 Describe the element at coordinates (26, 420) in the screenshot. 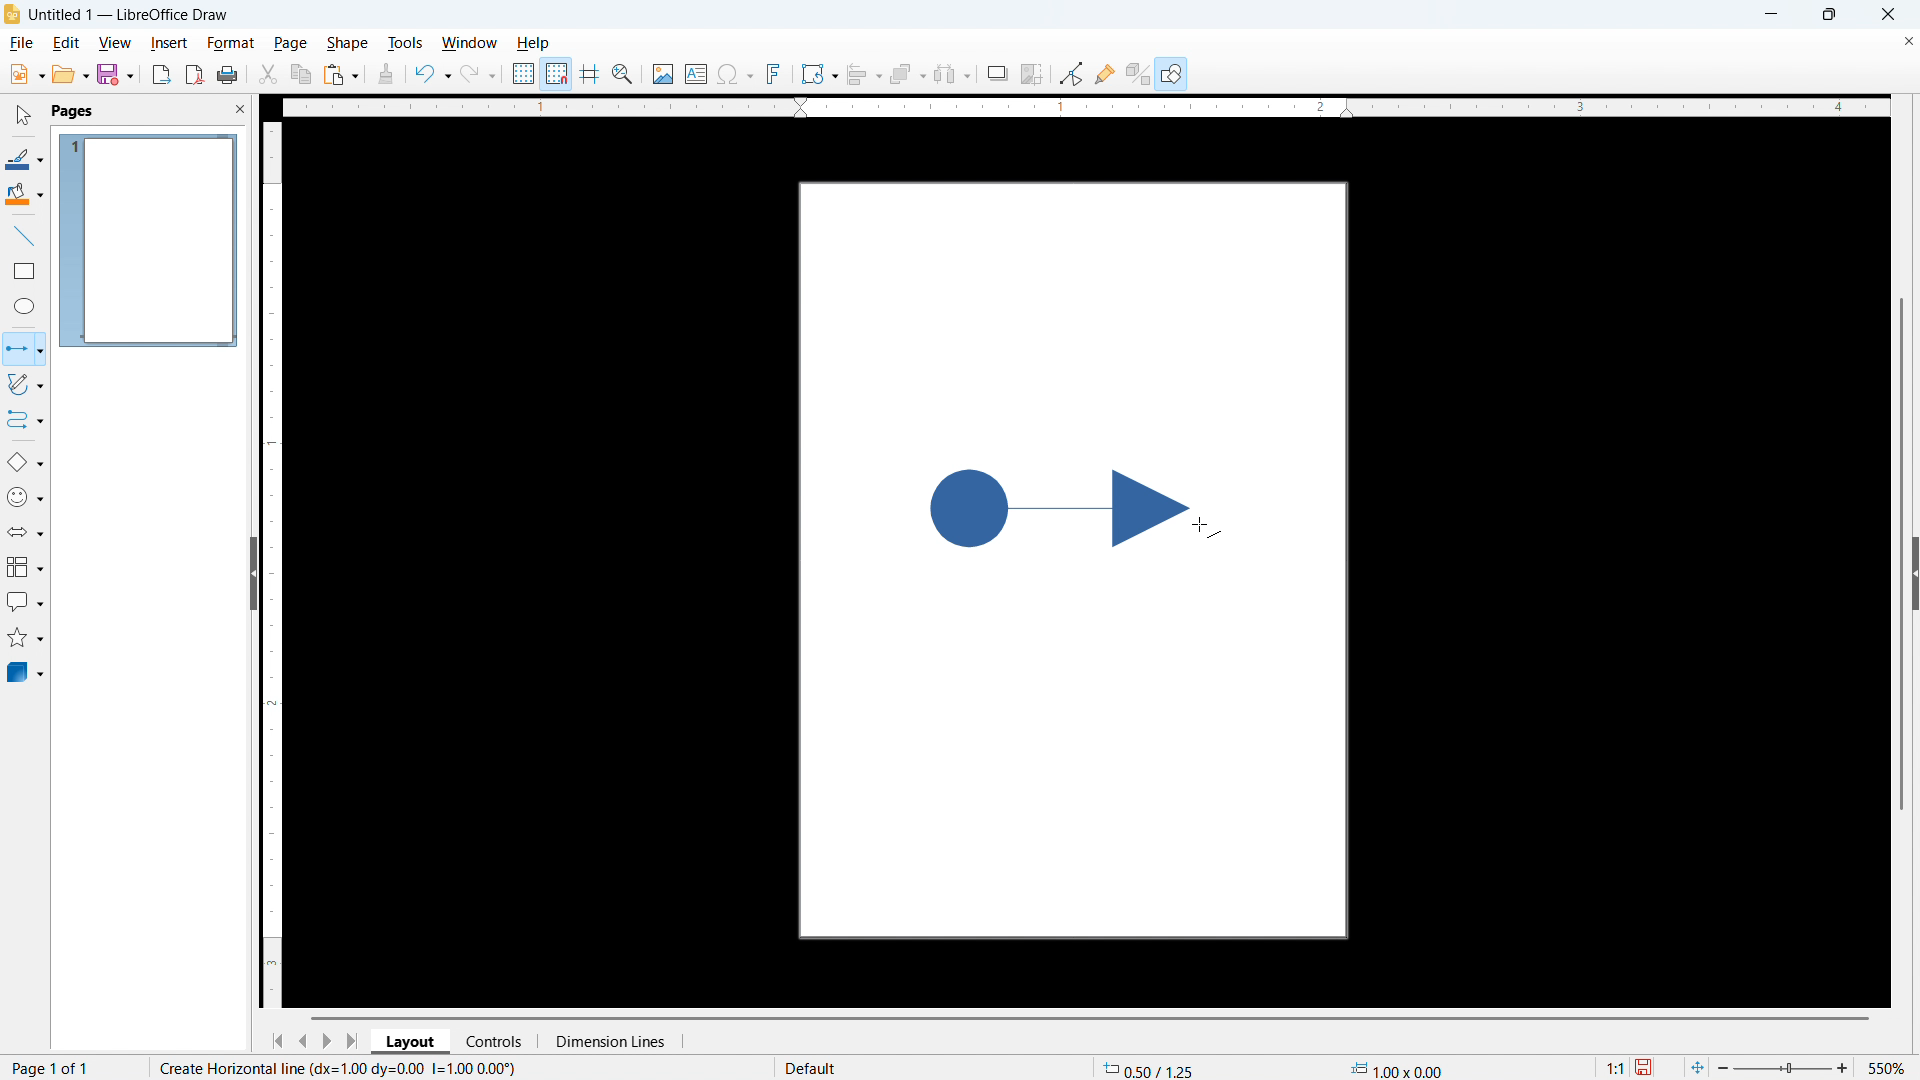

I see `Connectors ` at that location.